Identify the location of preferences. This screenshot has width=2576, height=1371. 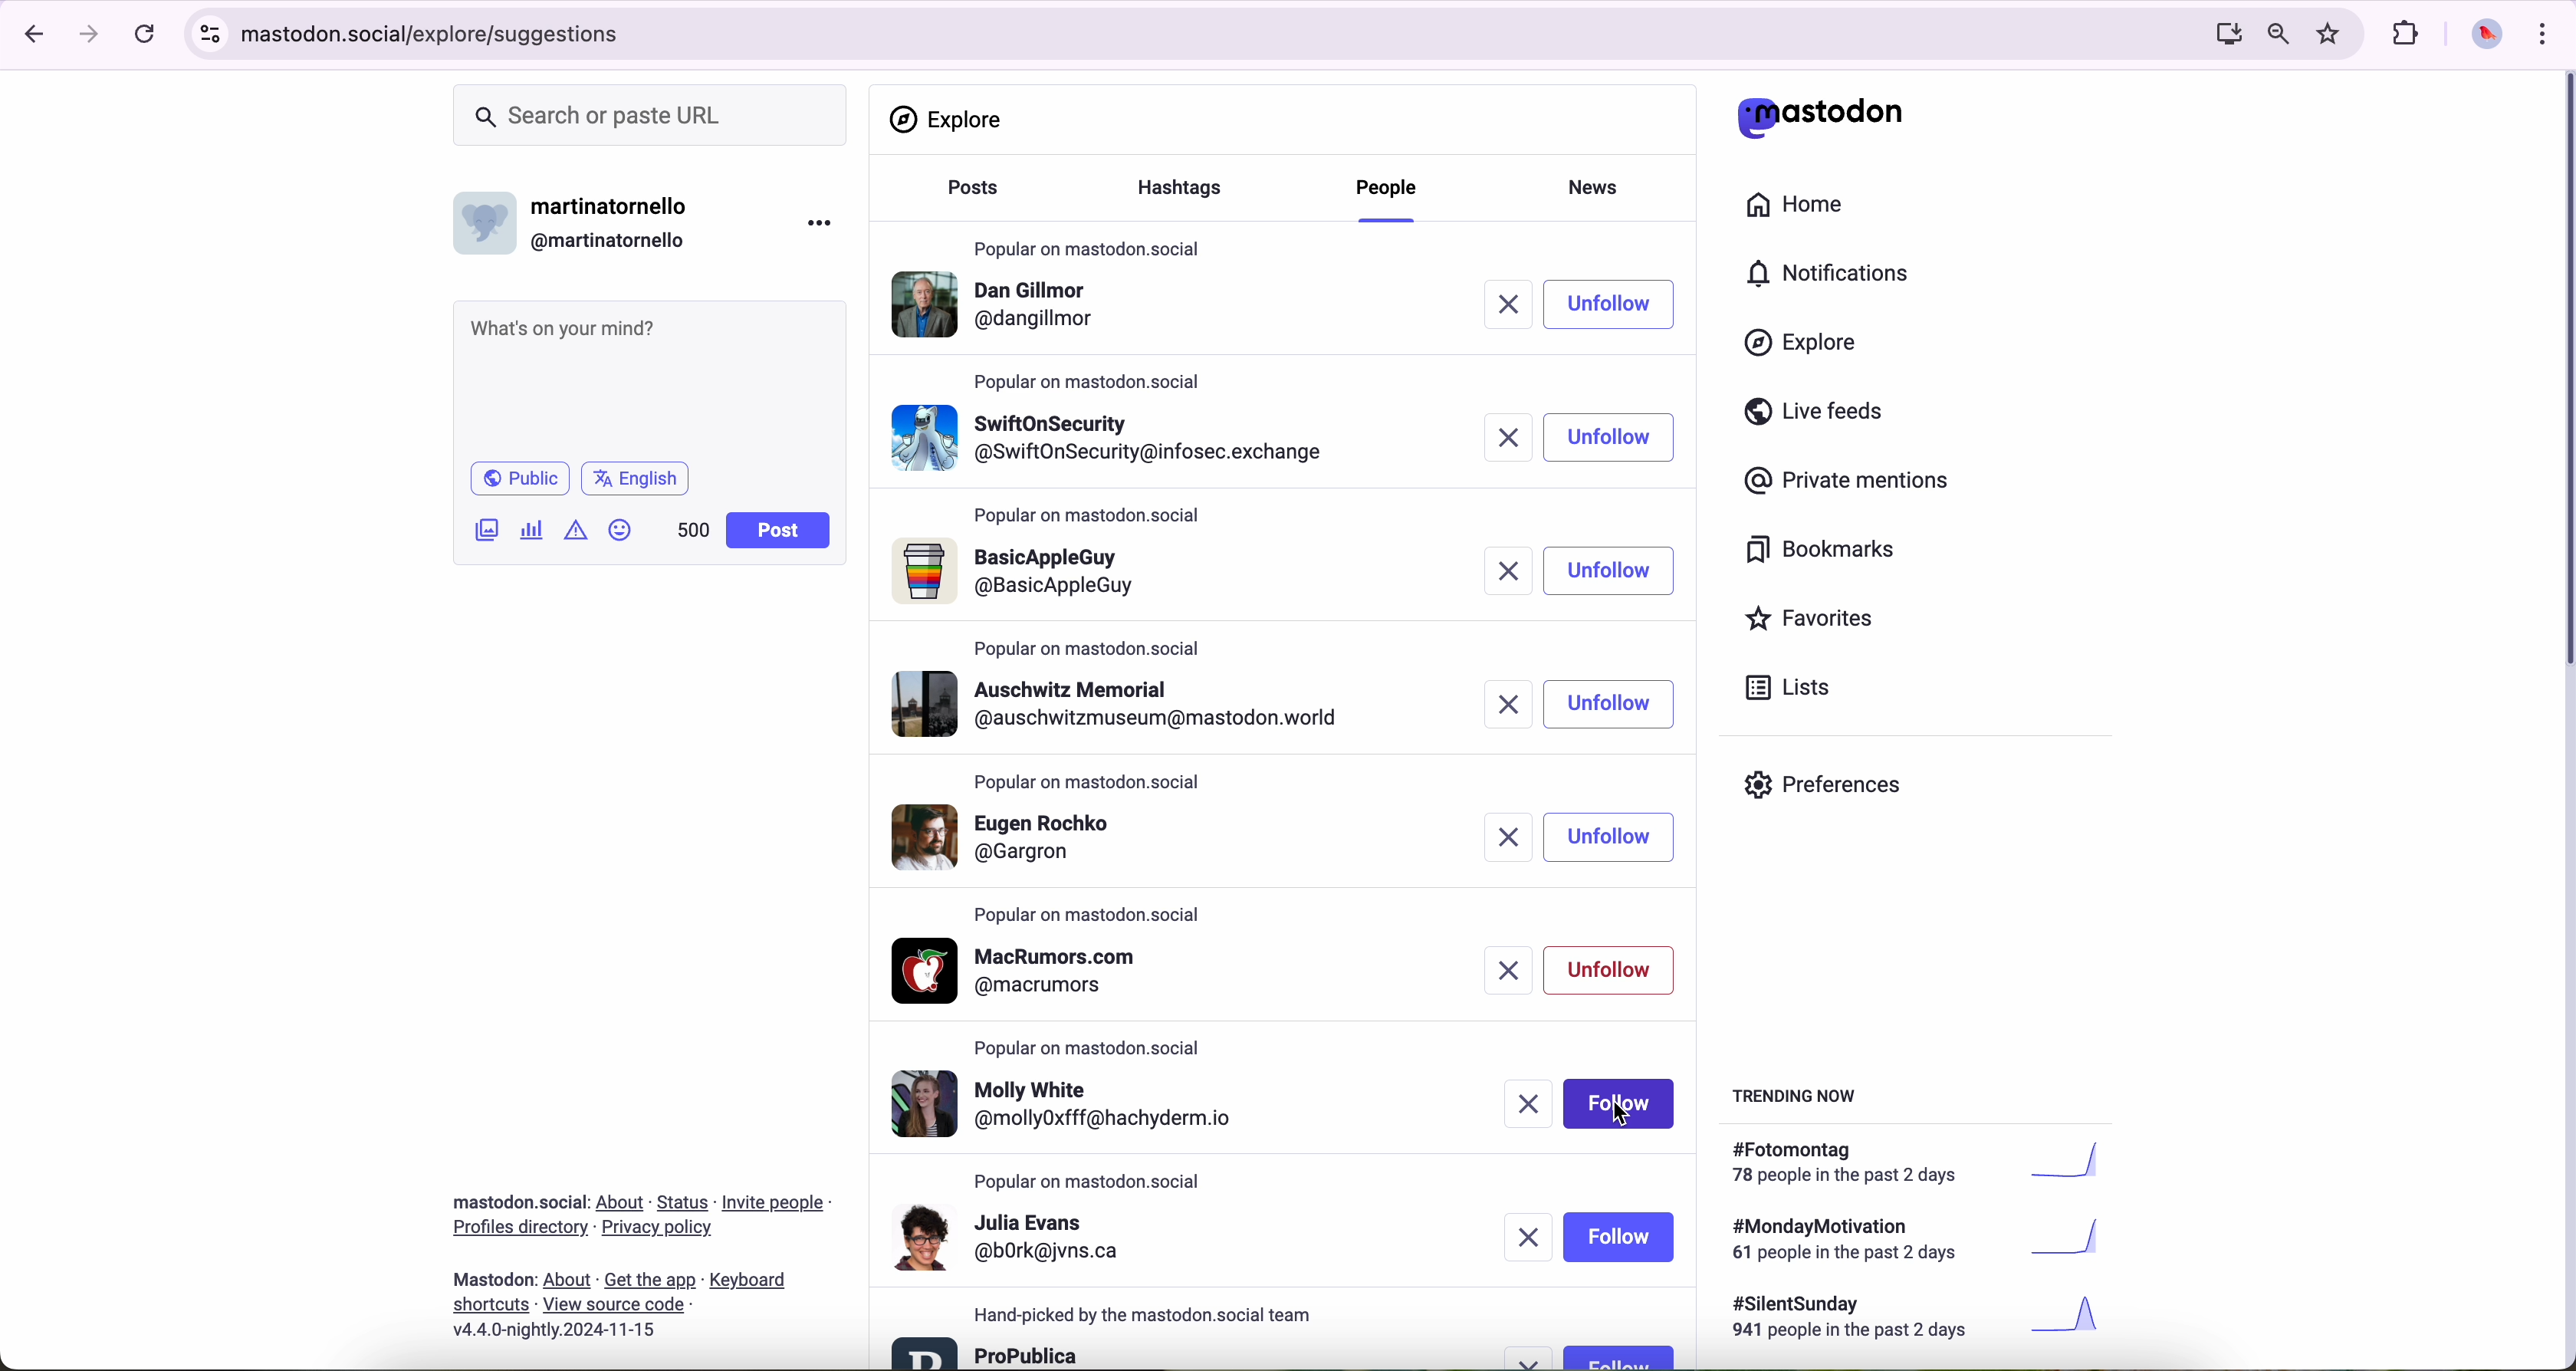
(1838, 792).